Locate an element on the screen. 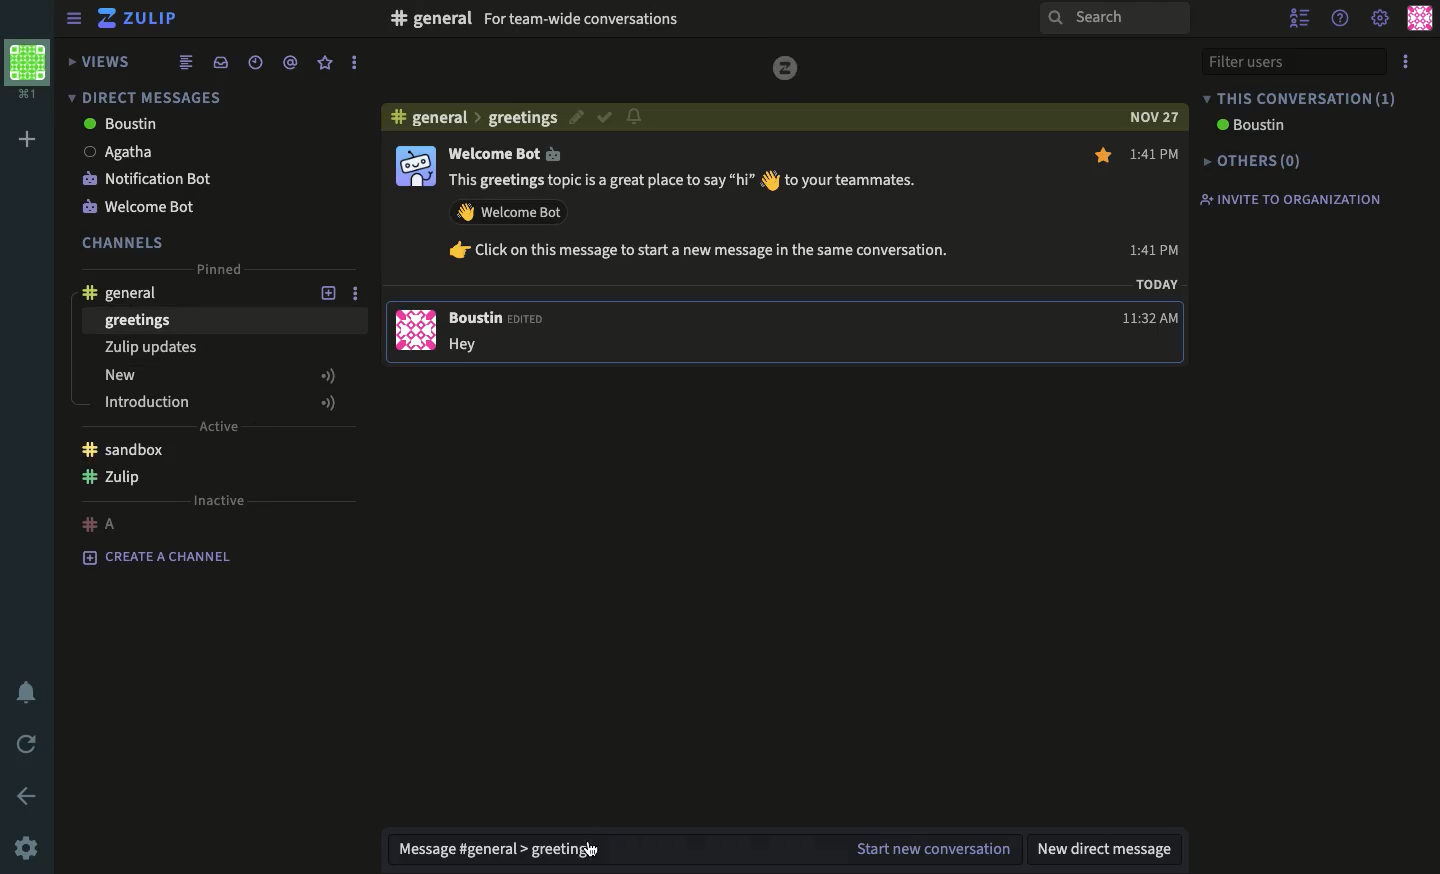 This screenshot has height=874, width=1440. 1:41 PM is located at coordinates (1156, 201).